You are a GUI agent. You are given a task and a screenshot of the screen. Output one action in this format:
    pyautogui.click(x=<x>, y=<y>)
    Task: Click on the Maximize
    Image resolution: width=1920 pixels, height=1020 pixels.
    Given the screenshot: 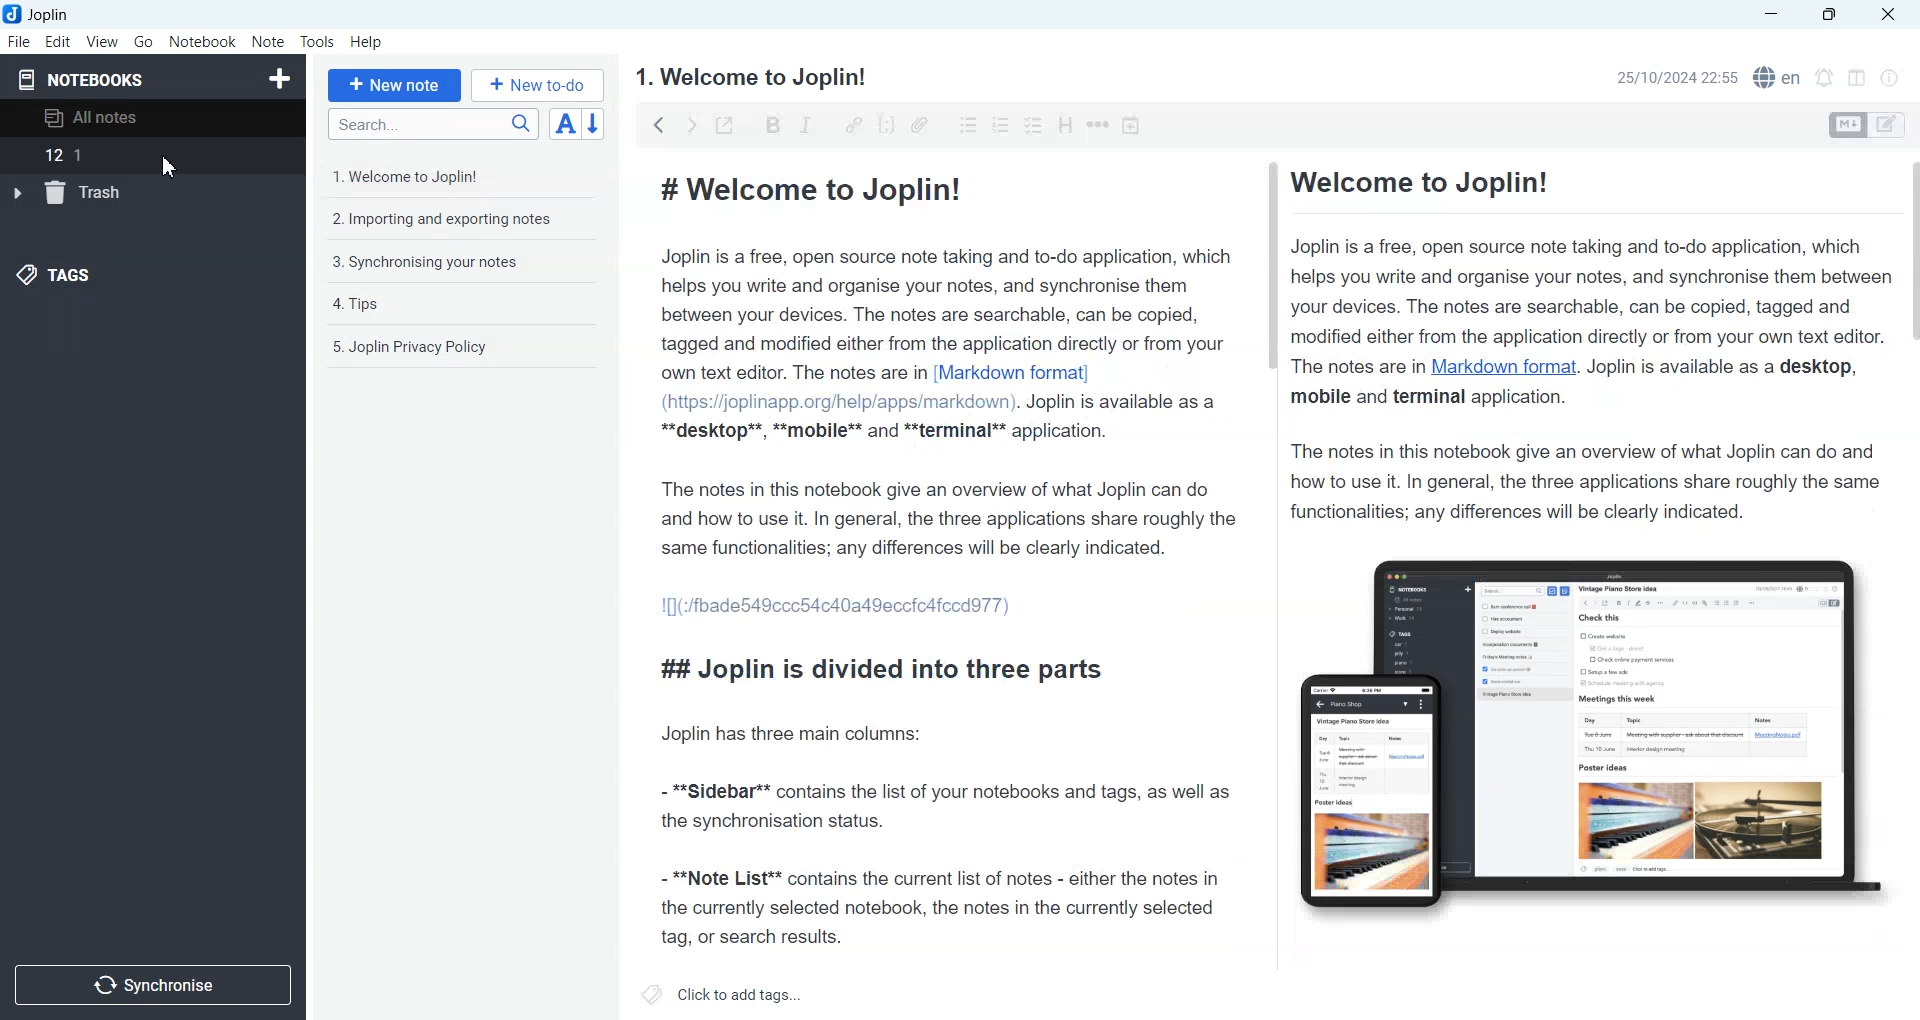 What is the action you would take?
    pyautogui.click(x=1833, y=15)
    